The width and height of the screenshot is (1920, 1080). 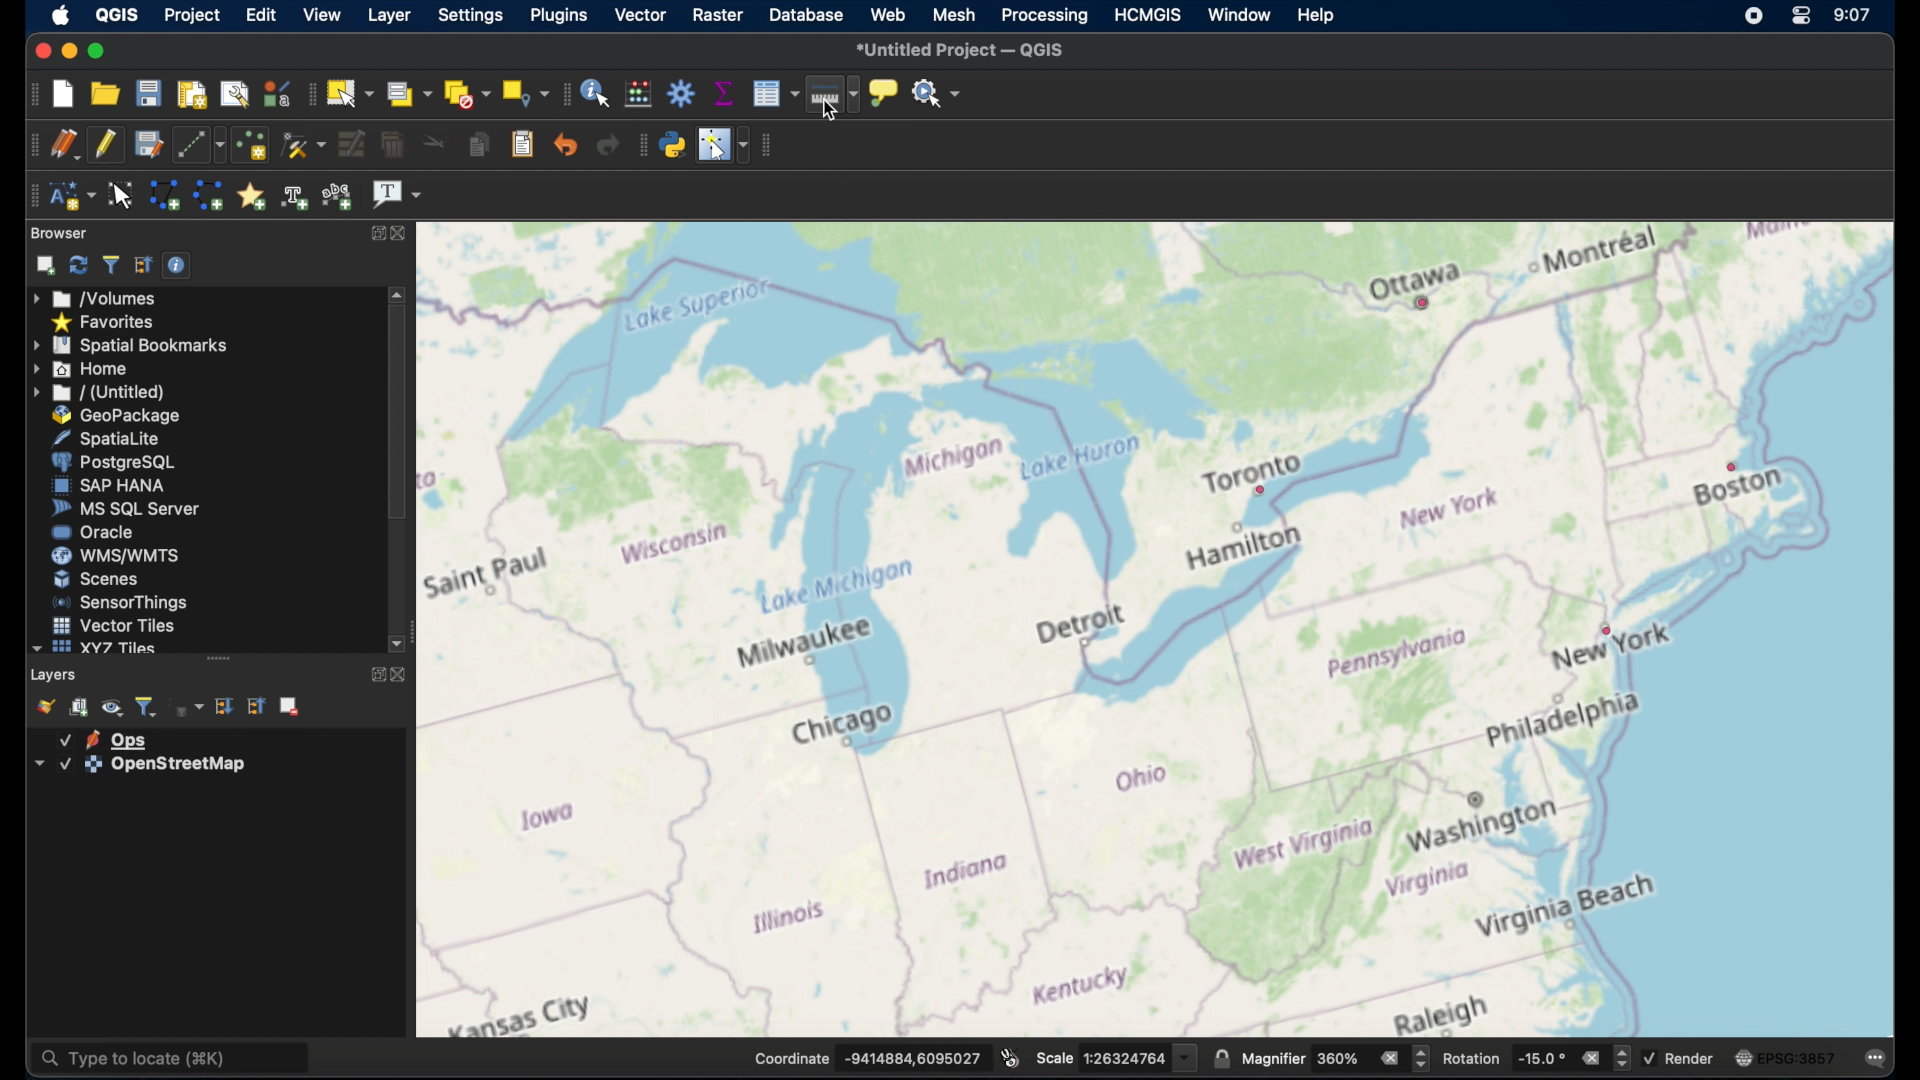 What do you see at coordinates (147, 705) in the screenshot?
I see `filter legend` at bounding box center [147, 705].